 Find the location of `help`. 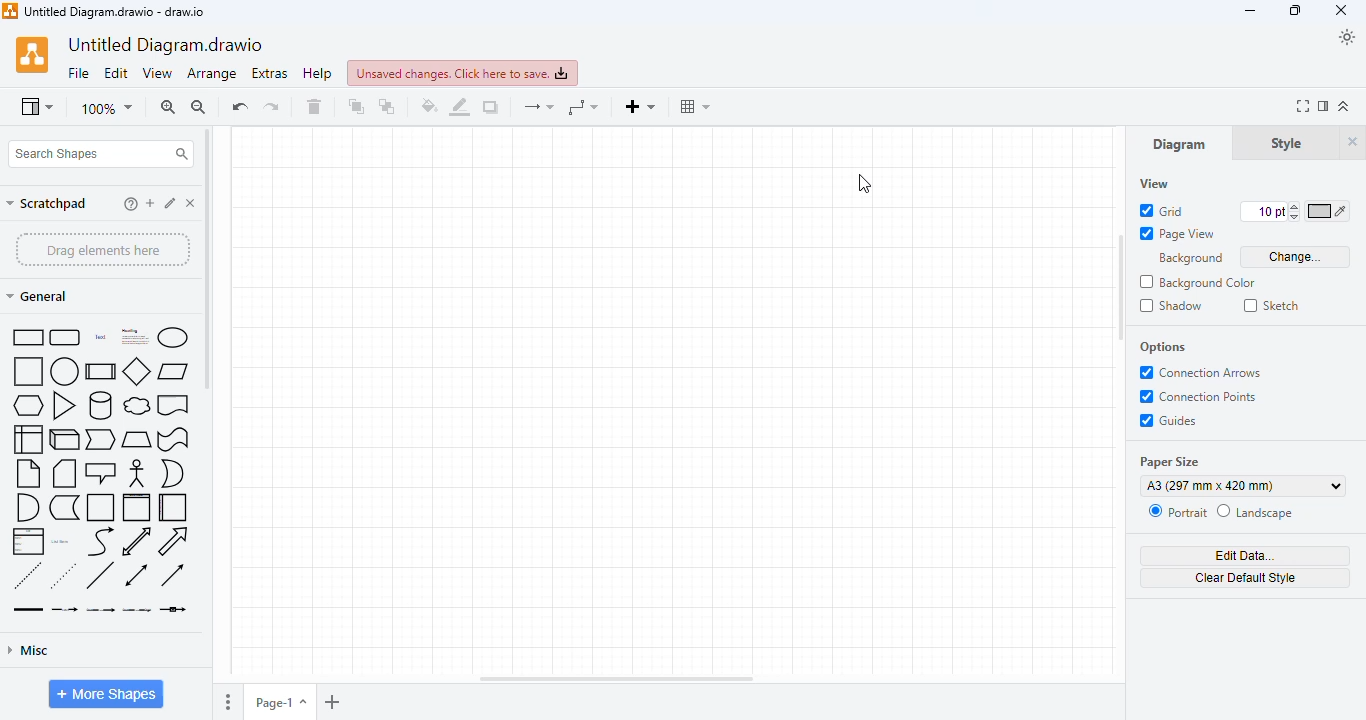

help is located at coordinates (318, 73).